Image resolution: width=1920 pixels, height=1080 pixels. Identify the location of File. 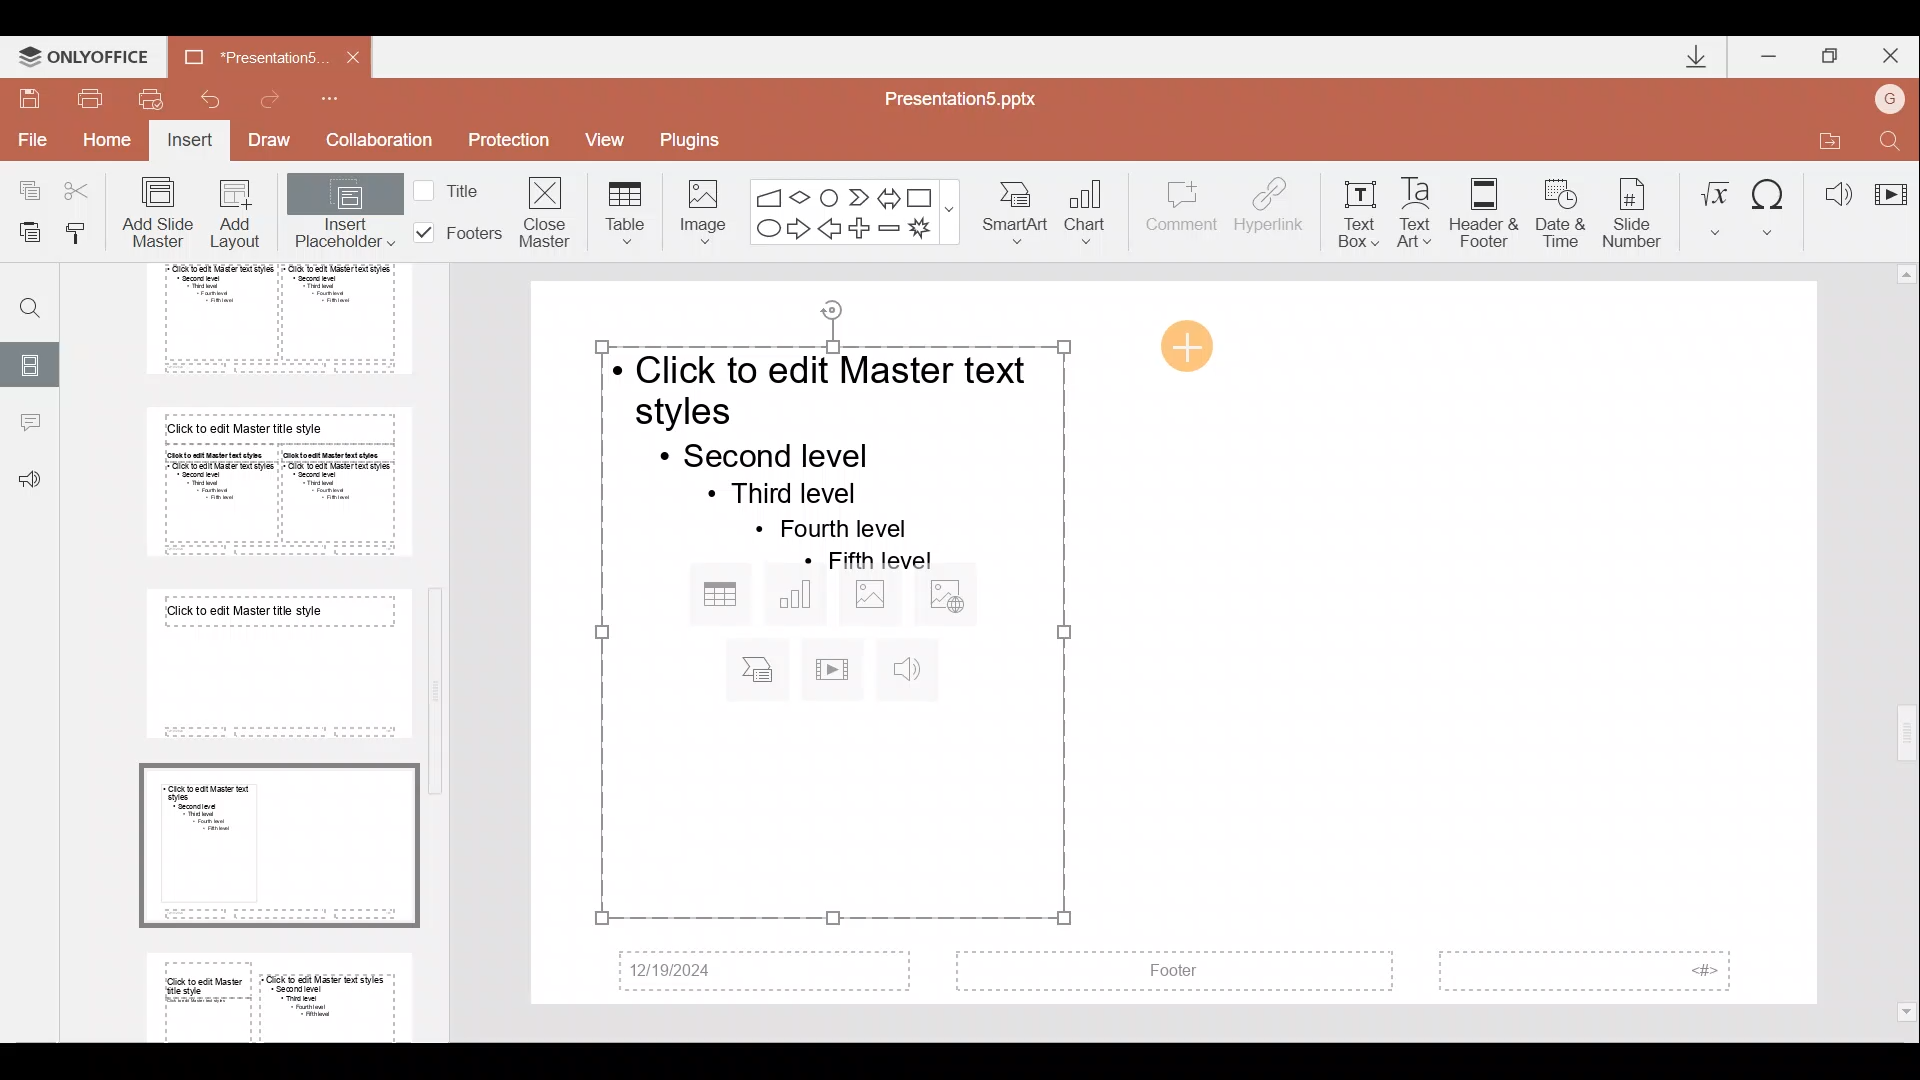
(29, 139).